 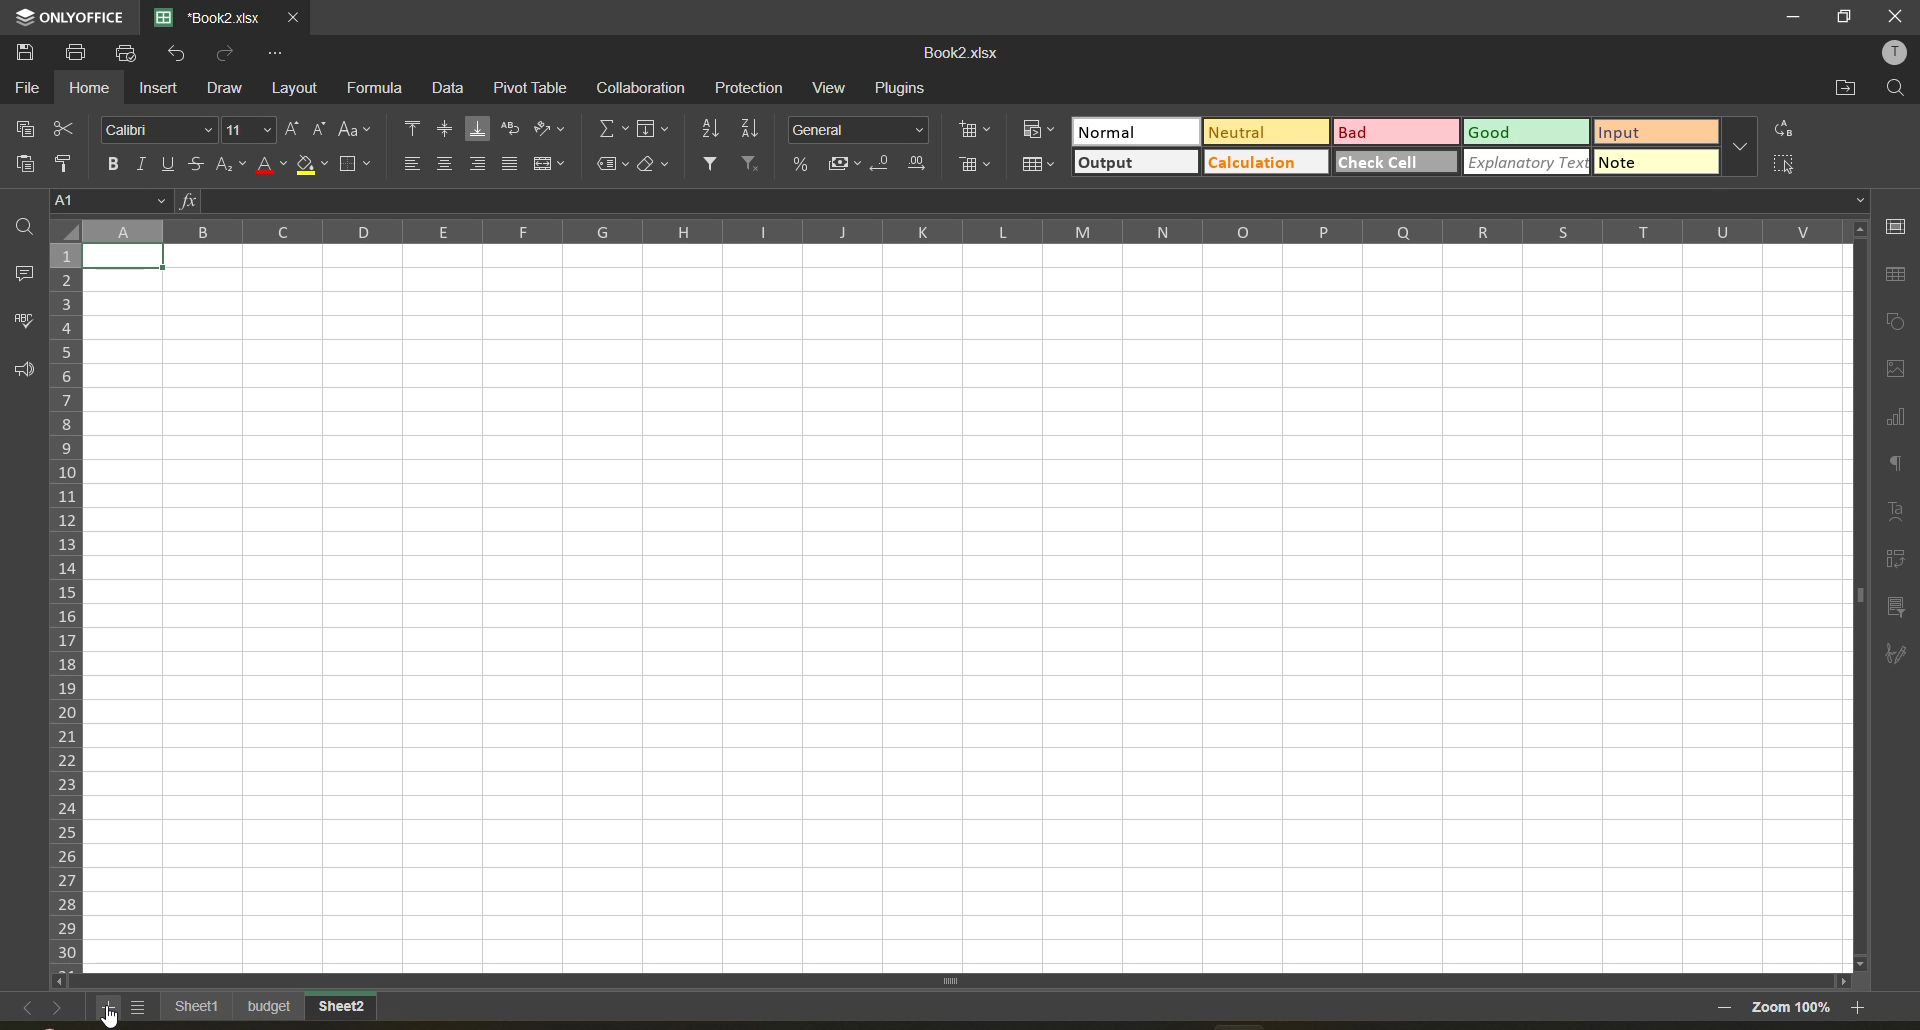 I want to click on underline, so click(x=174, y=166).